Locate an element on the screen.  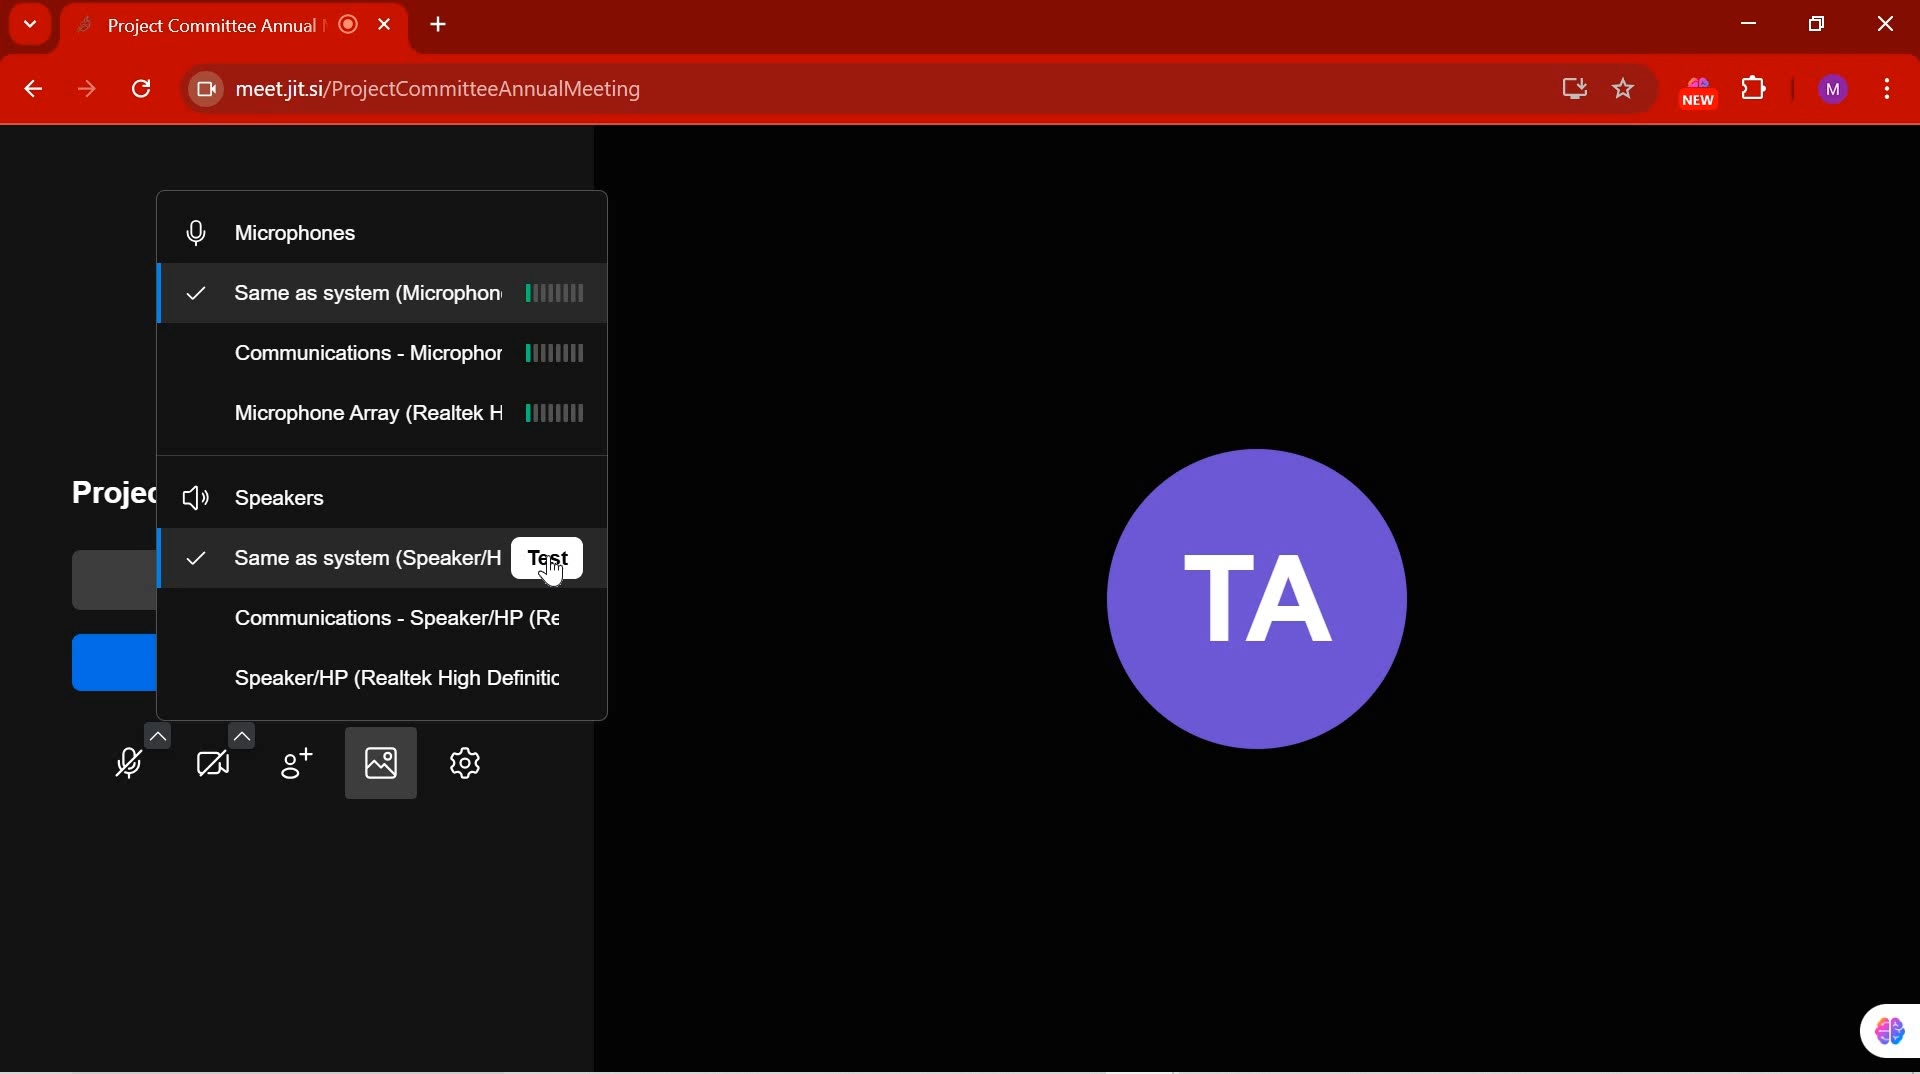
select background is located at coordinates (378, 764).